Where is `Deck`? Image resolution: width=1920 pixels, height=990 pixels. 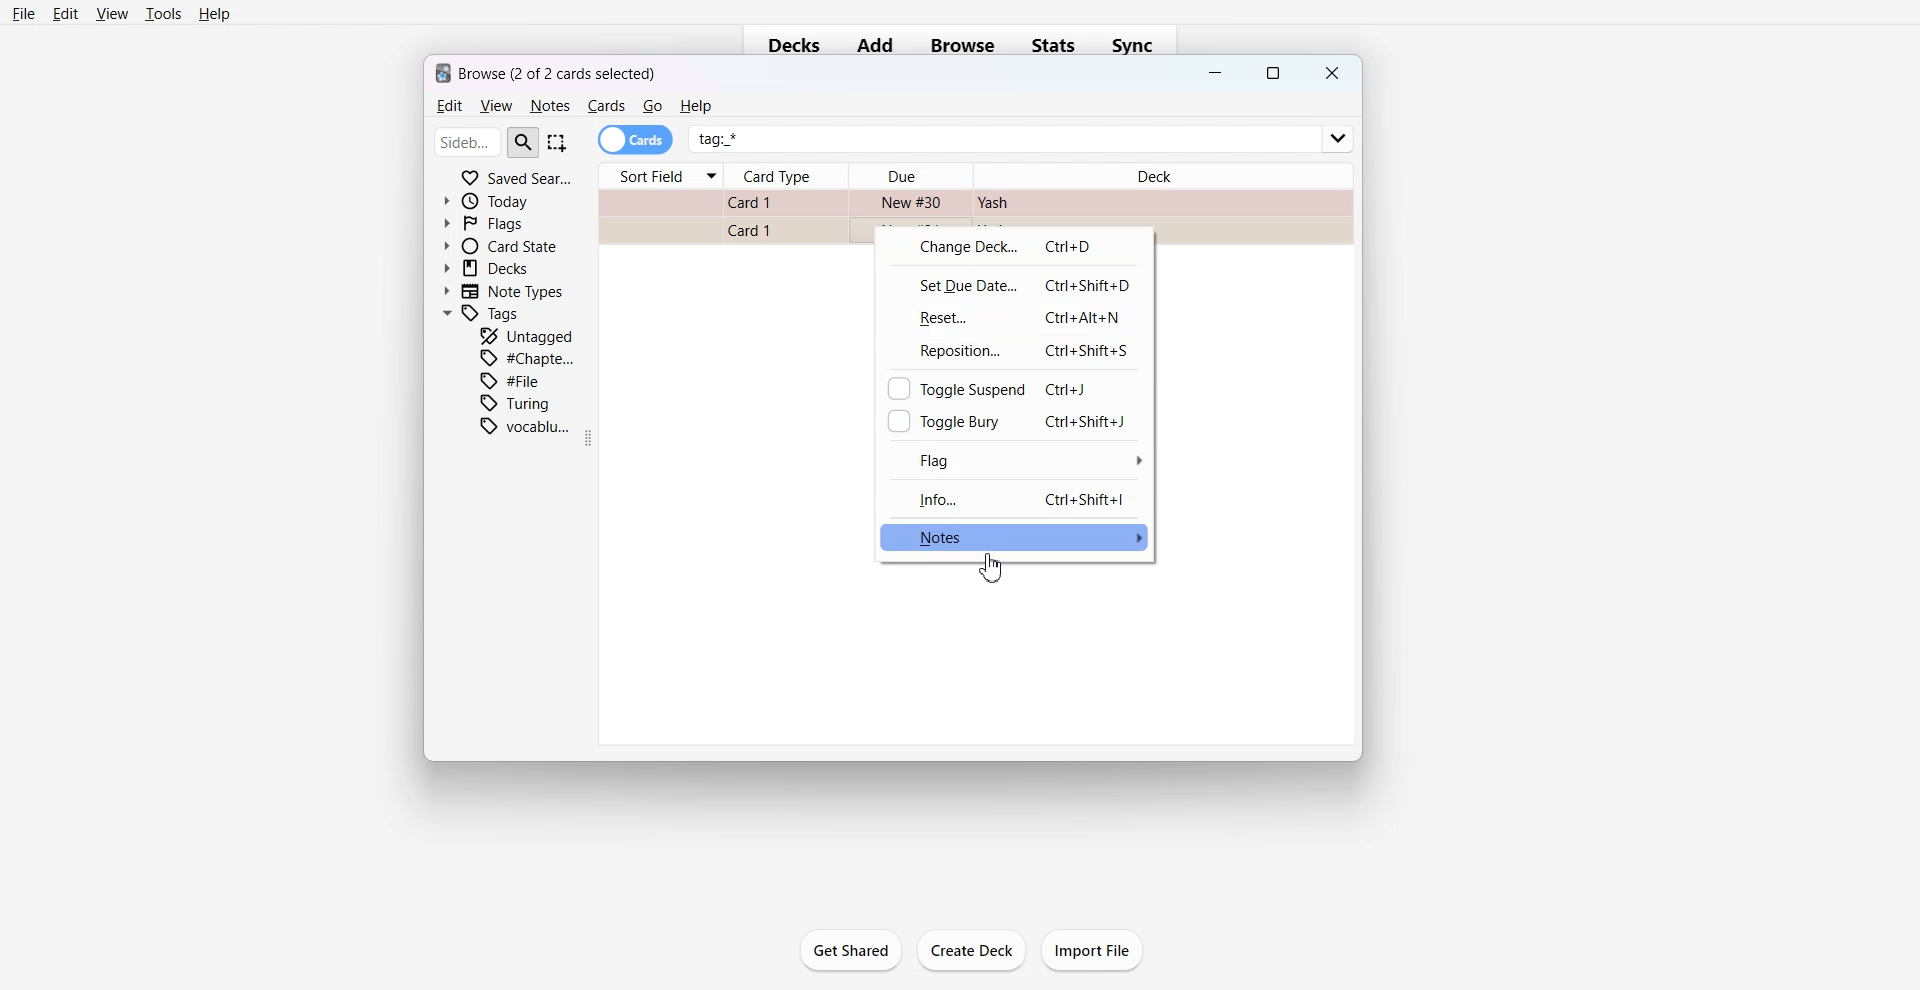 Deck is located at coordinates (1161, 171).